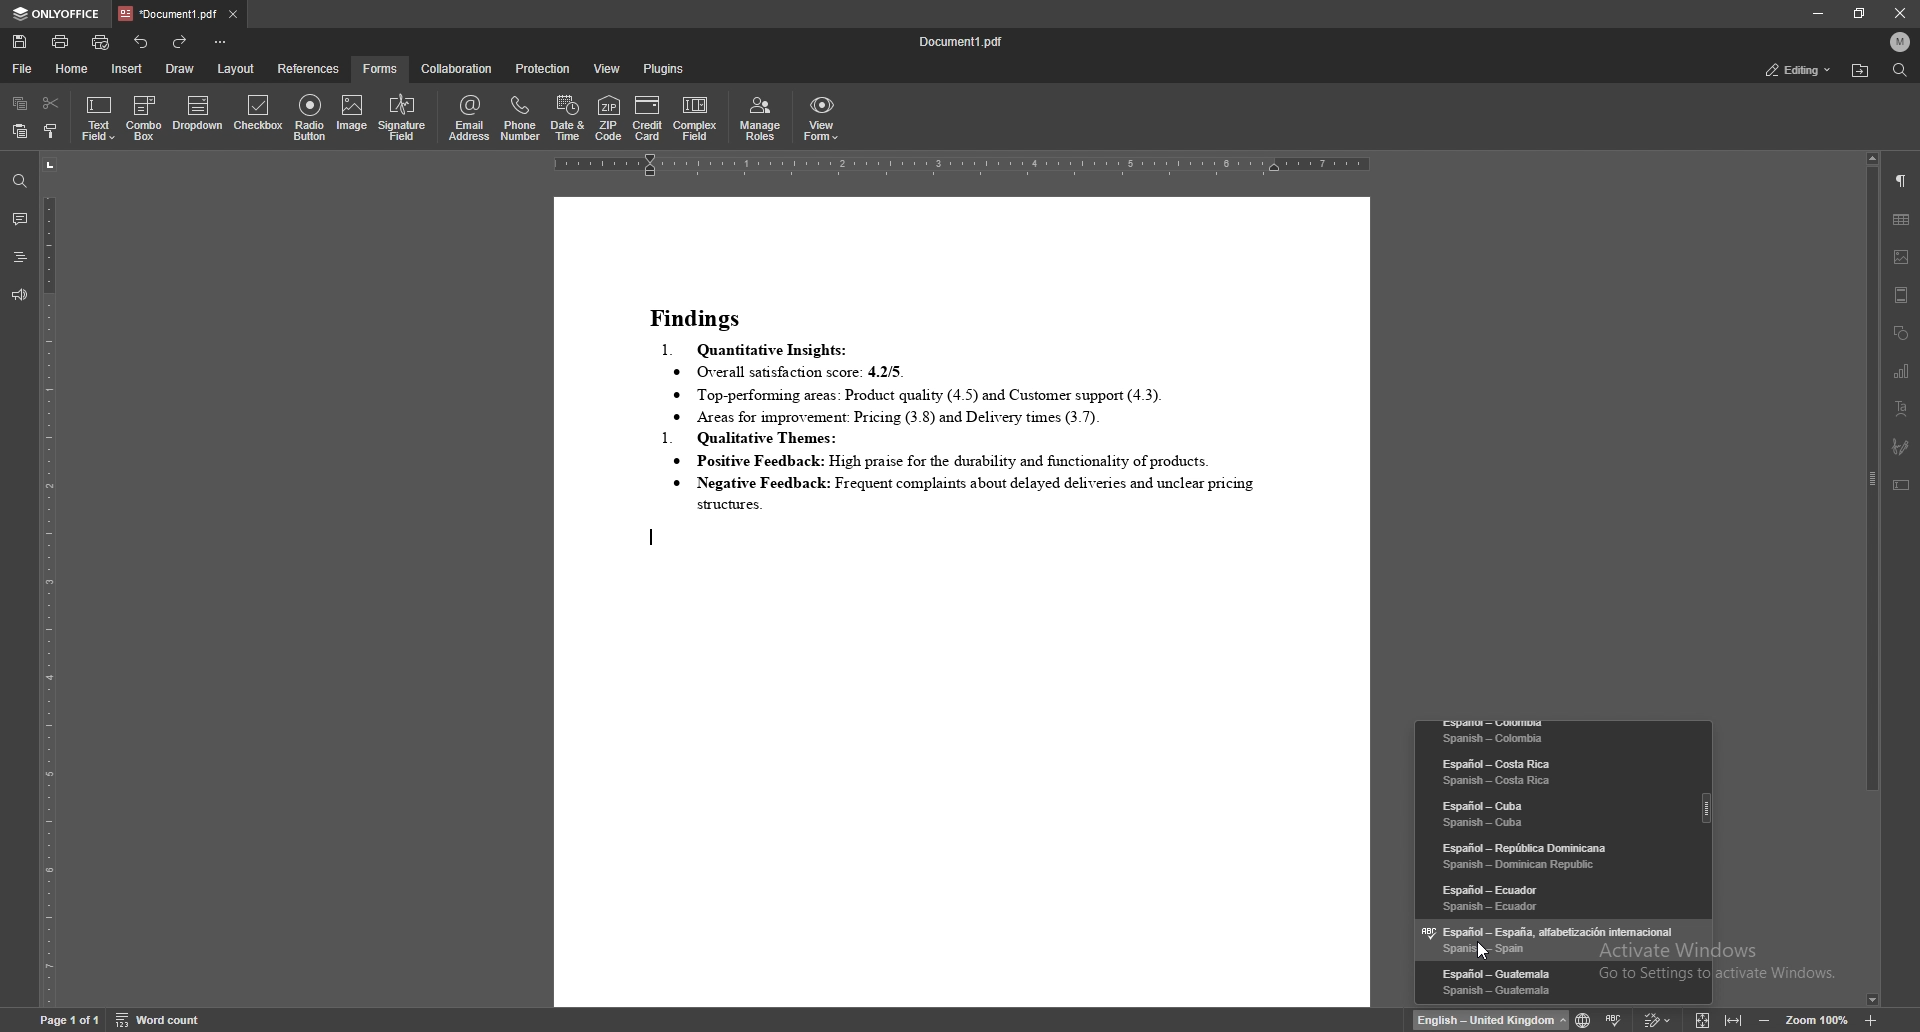  I want to click on signature field, so click(401, 119).